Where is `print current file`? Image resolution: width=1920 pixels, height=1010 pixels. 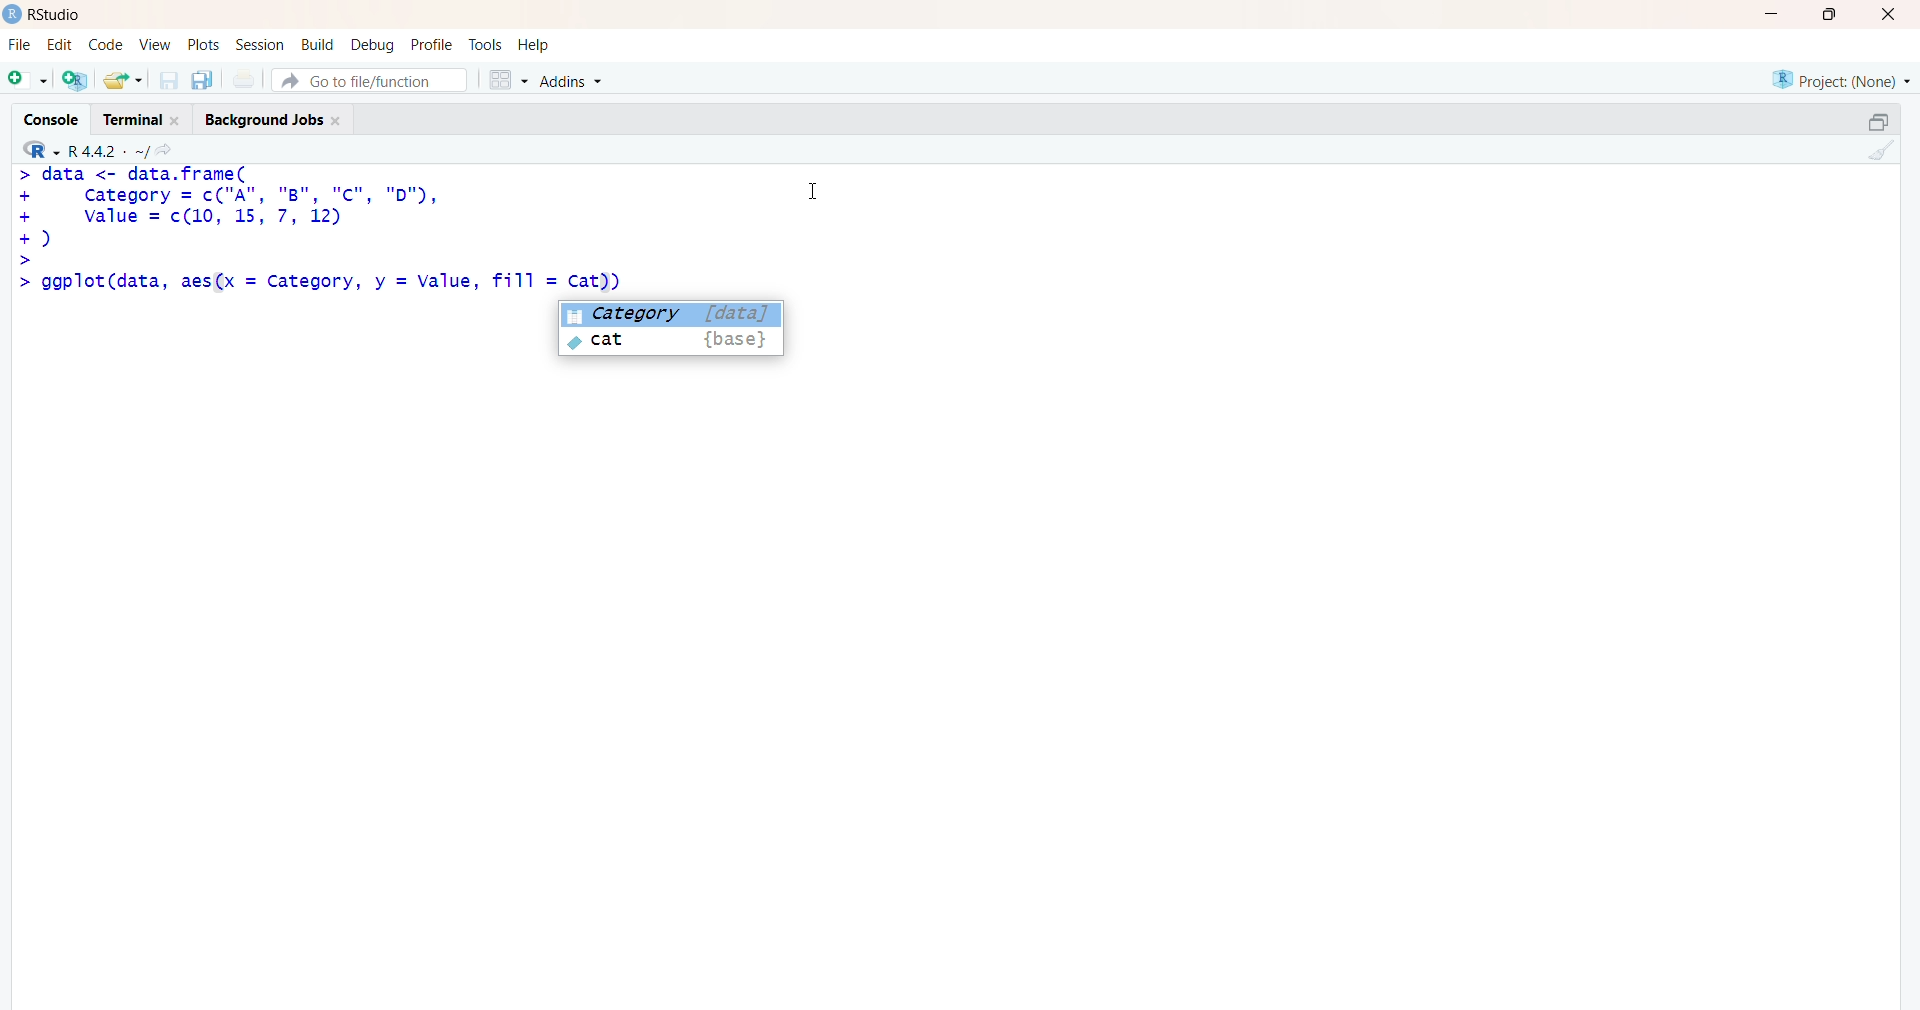 print current file is located at coordinates (241, 79).